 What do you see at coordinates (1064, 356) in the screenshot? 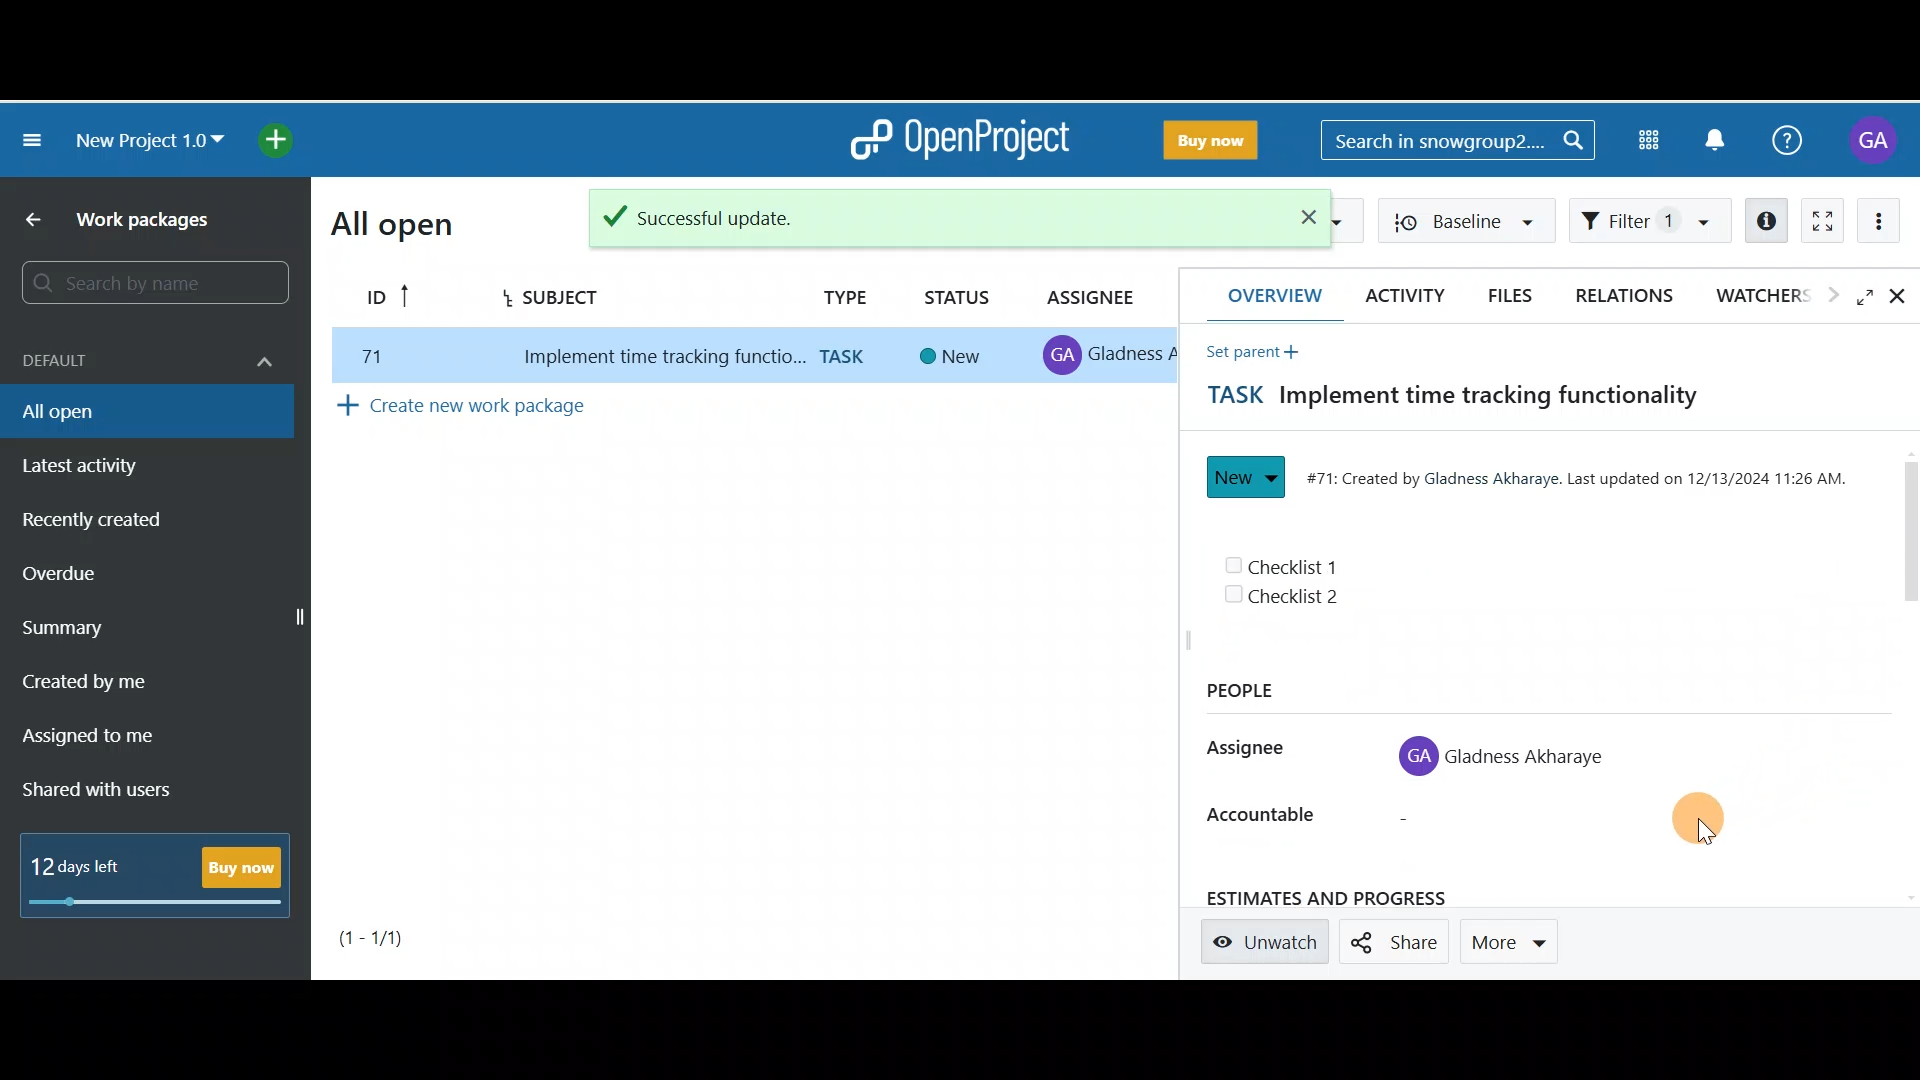
I see `profile icon` at bounding box center [1064, 356].